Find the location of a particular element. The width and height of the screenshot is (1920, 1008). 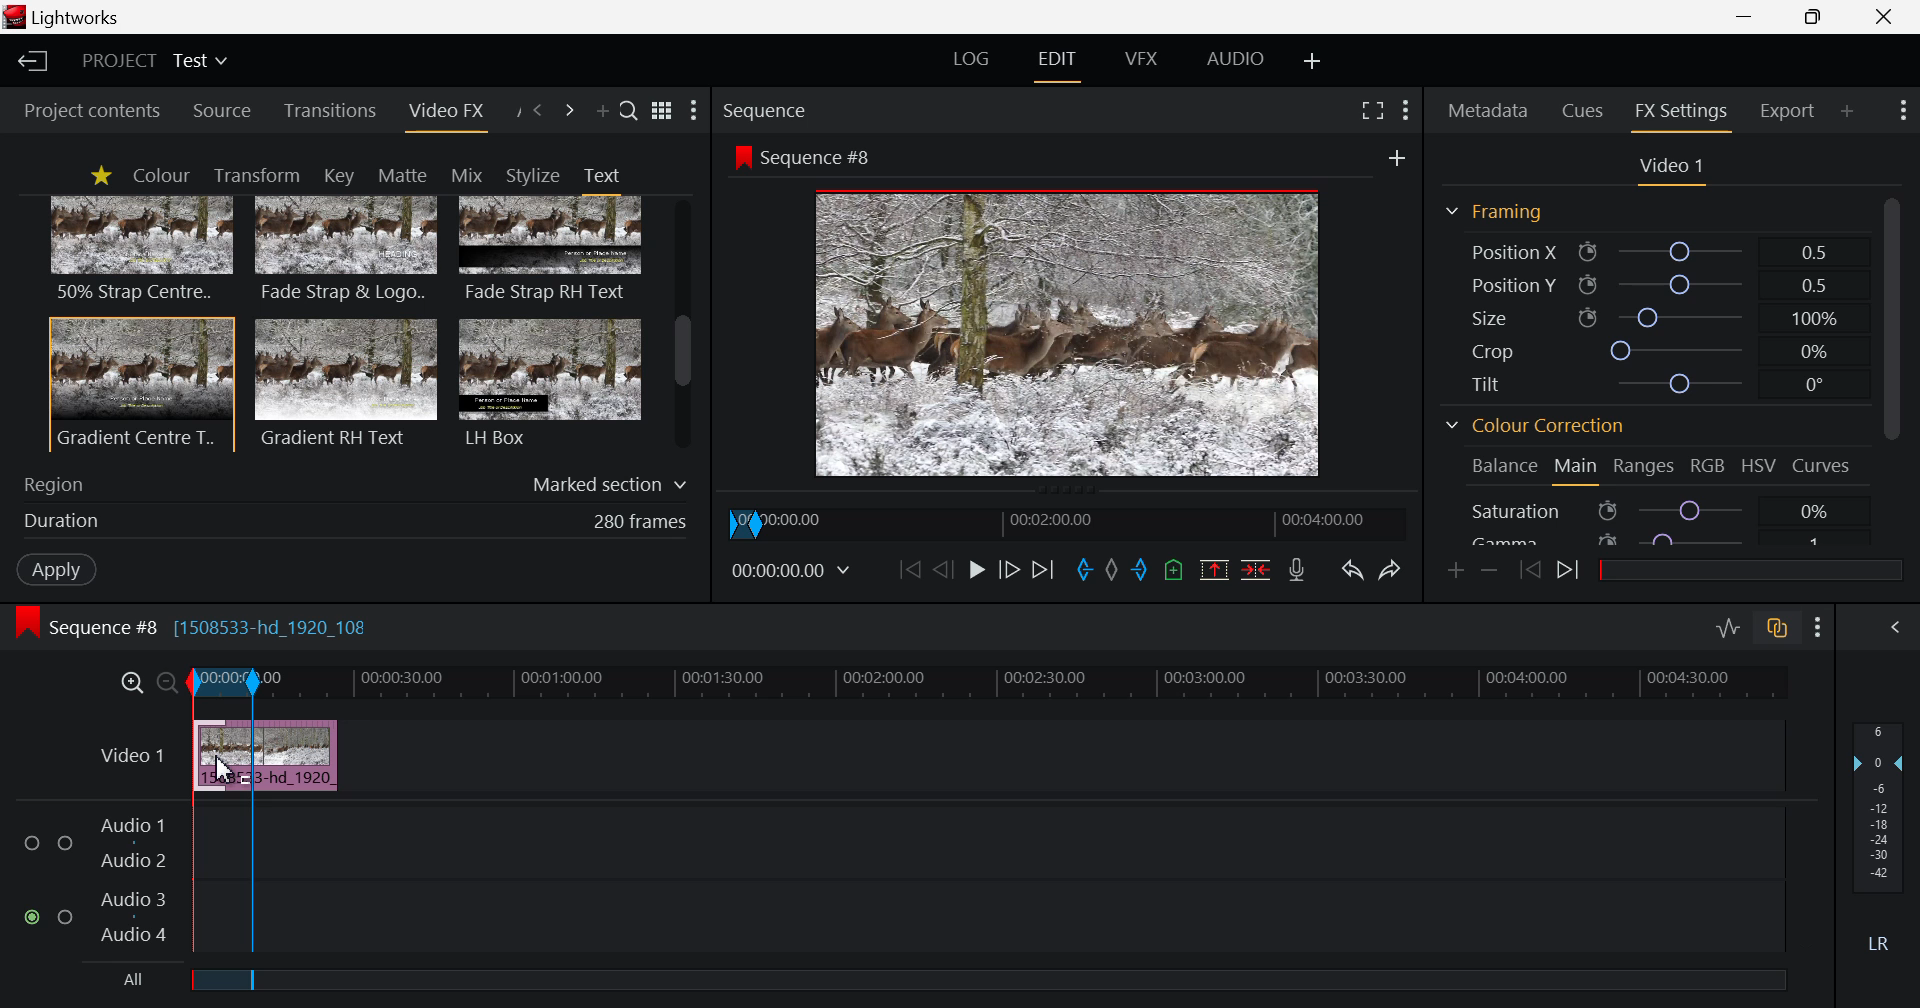

Show Settings is located at coordinates (694, 112).